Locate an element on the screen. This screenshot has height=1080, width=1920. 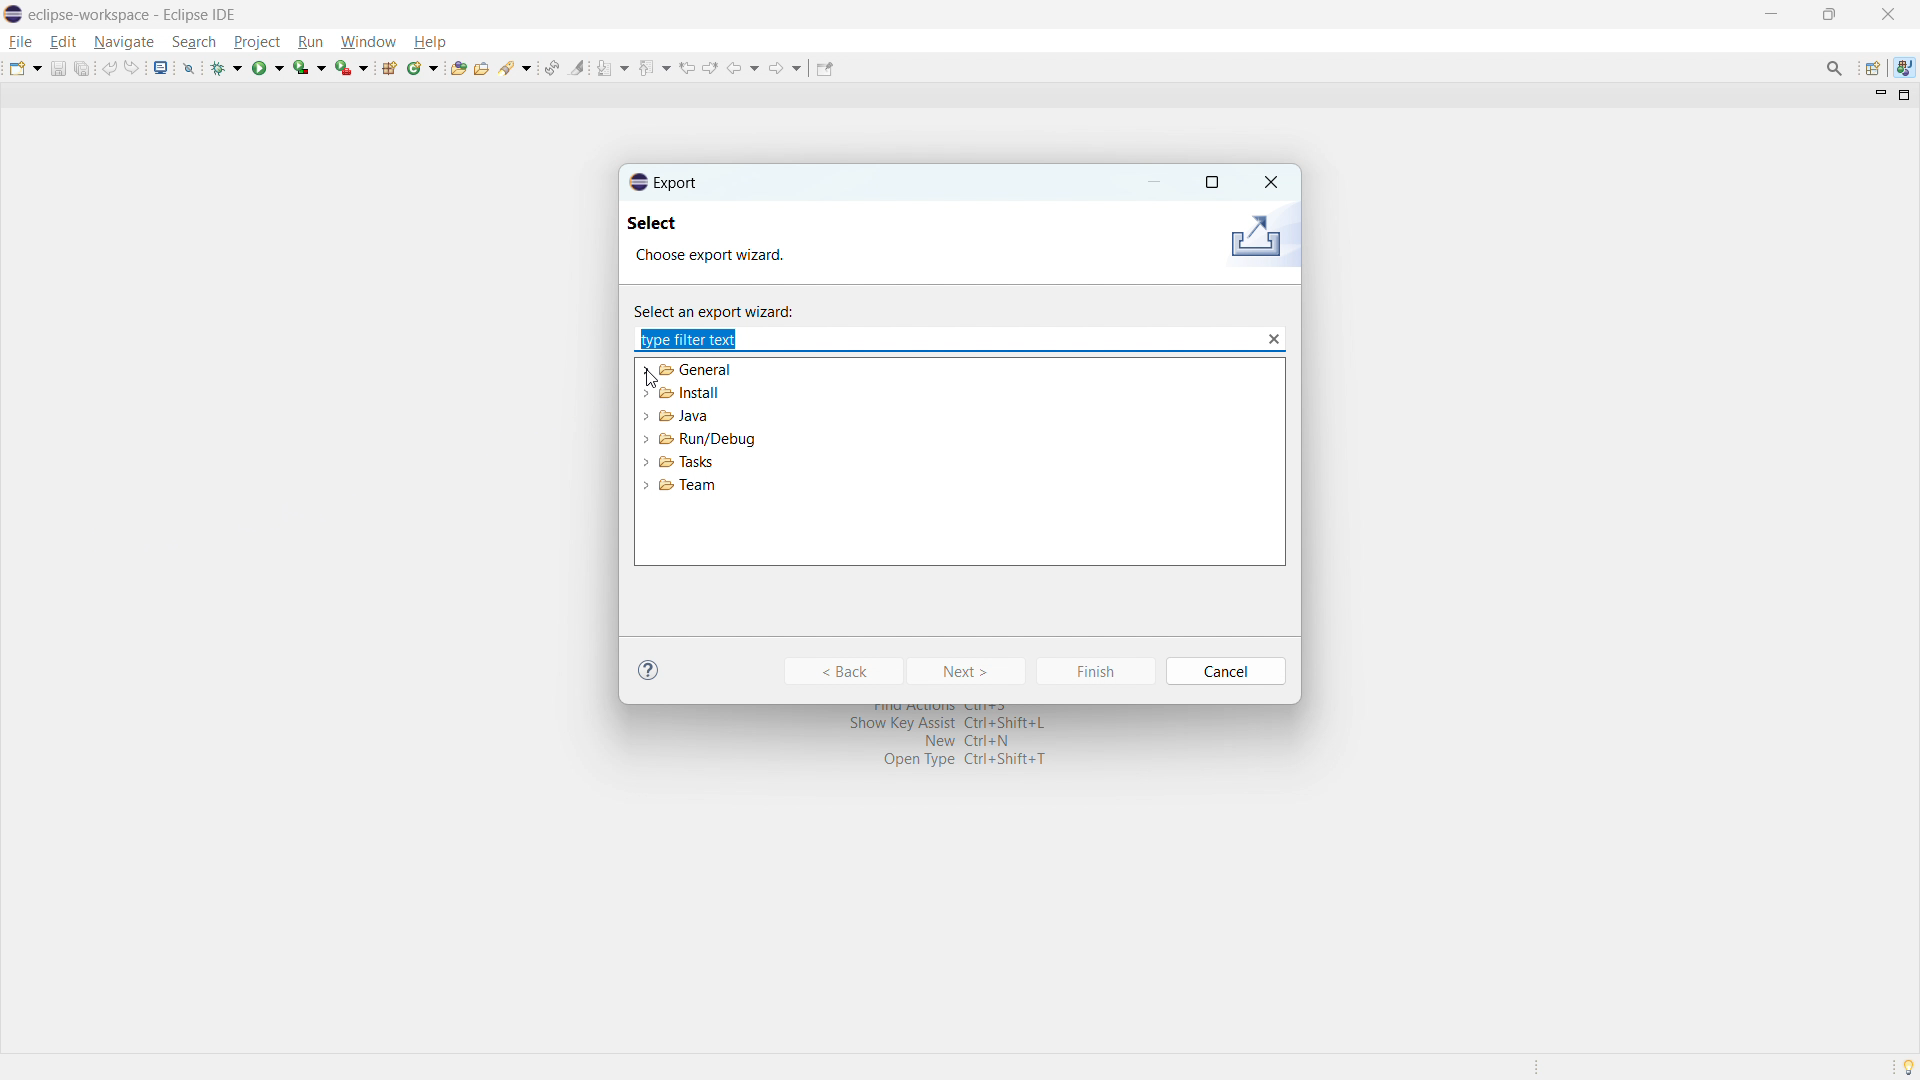
team is located at coordinates (687, 486).